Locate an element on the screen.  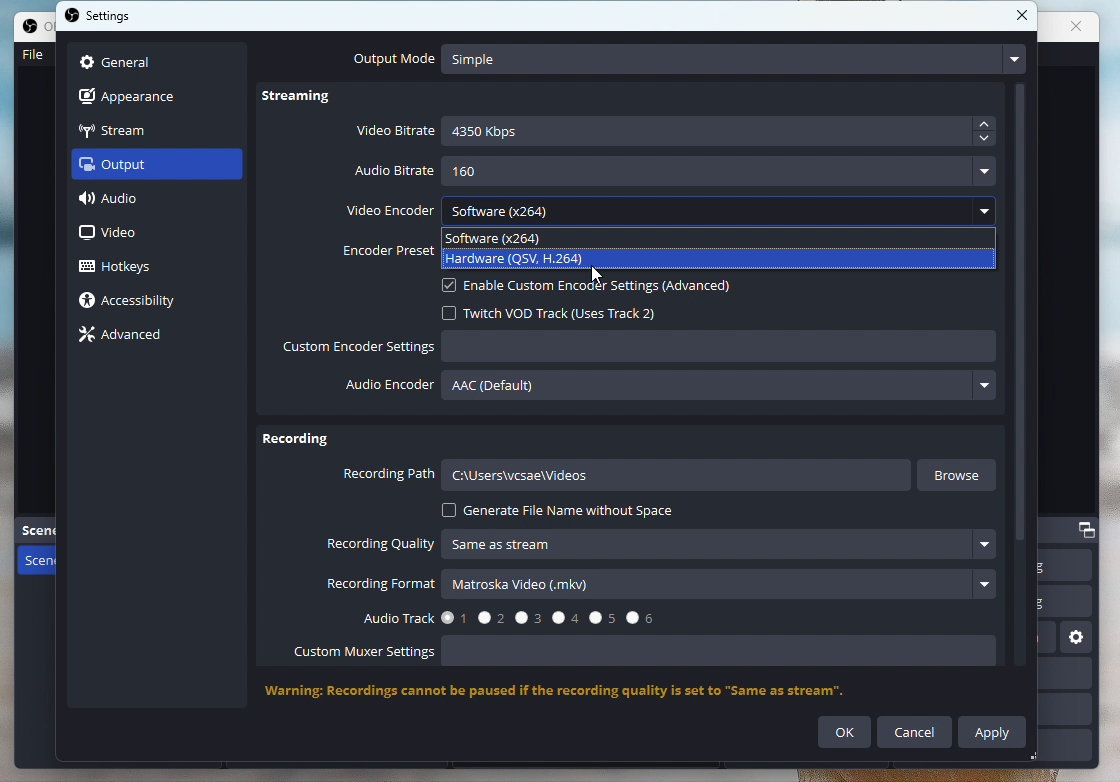
video is located at coordinates (114, 234).